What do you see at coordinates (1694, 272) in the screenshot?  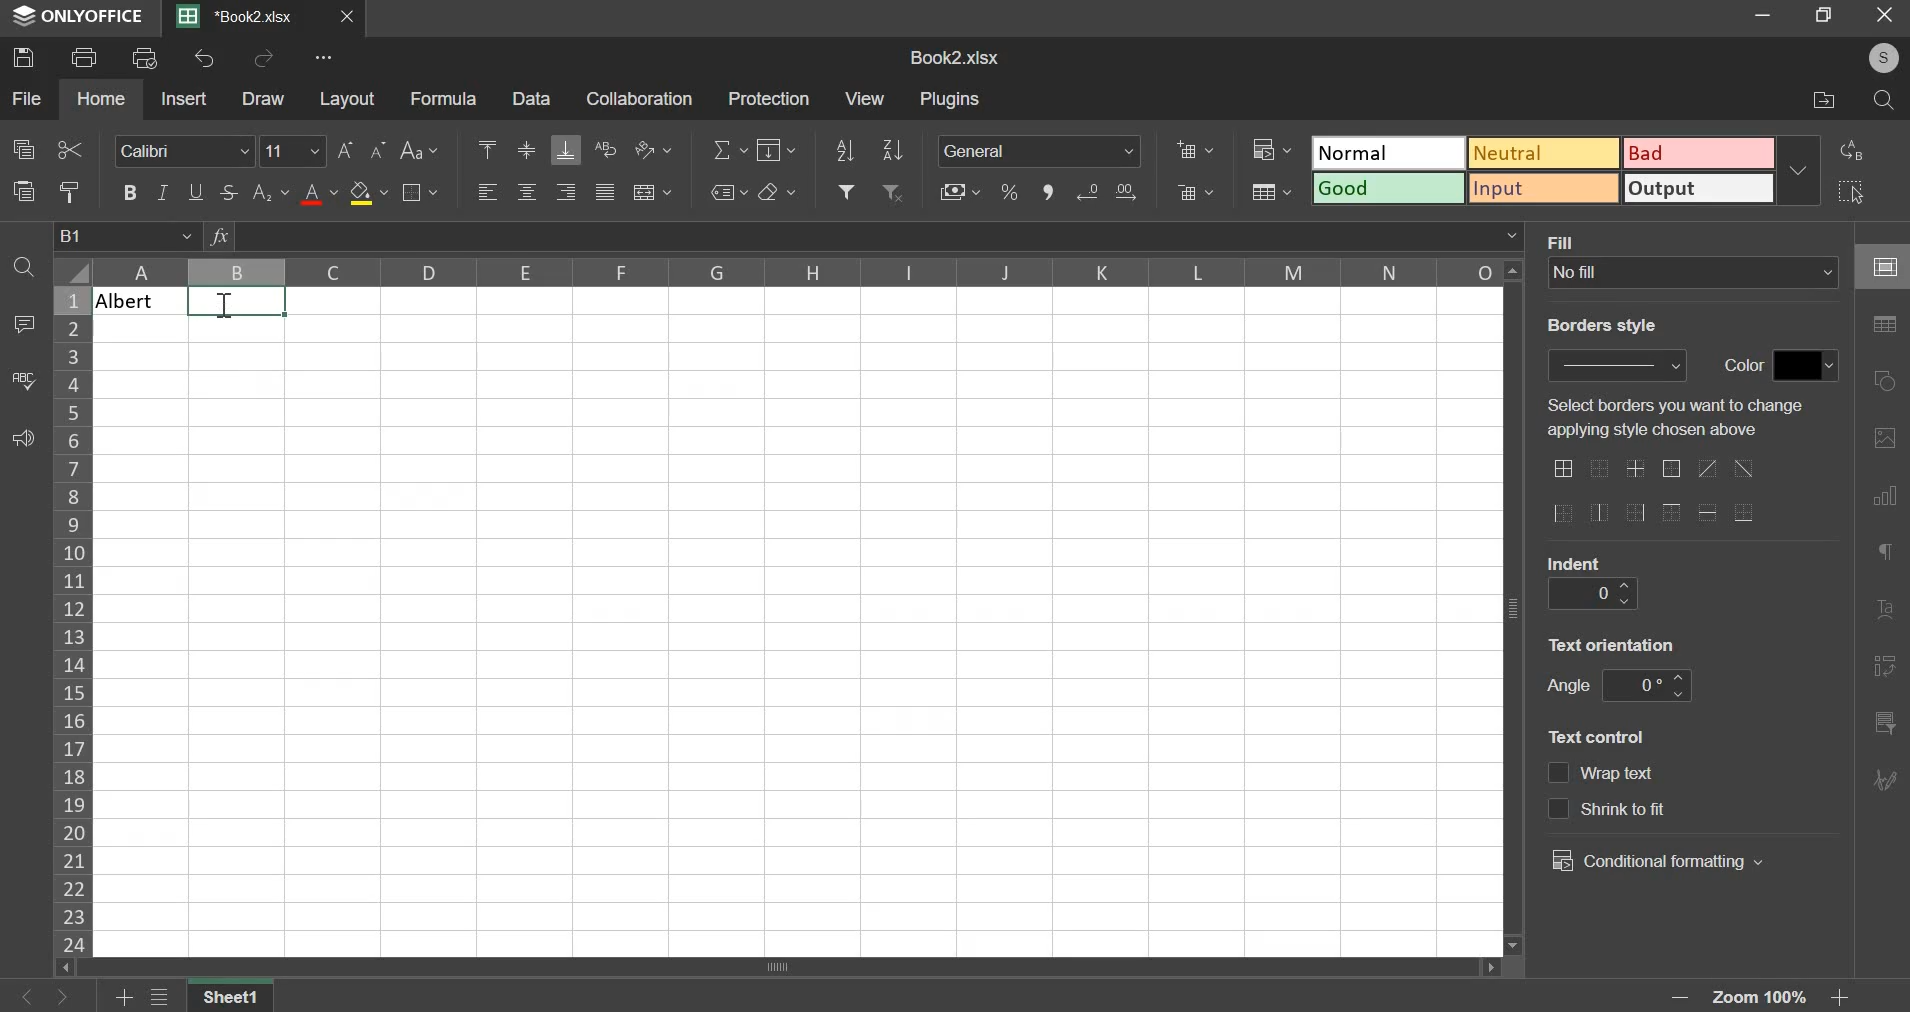 I see `background fill` at bounding box center [1694, 272].